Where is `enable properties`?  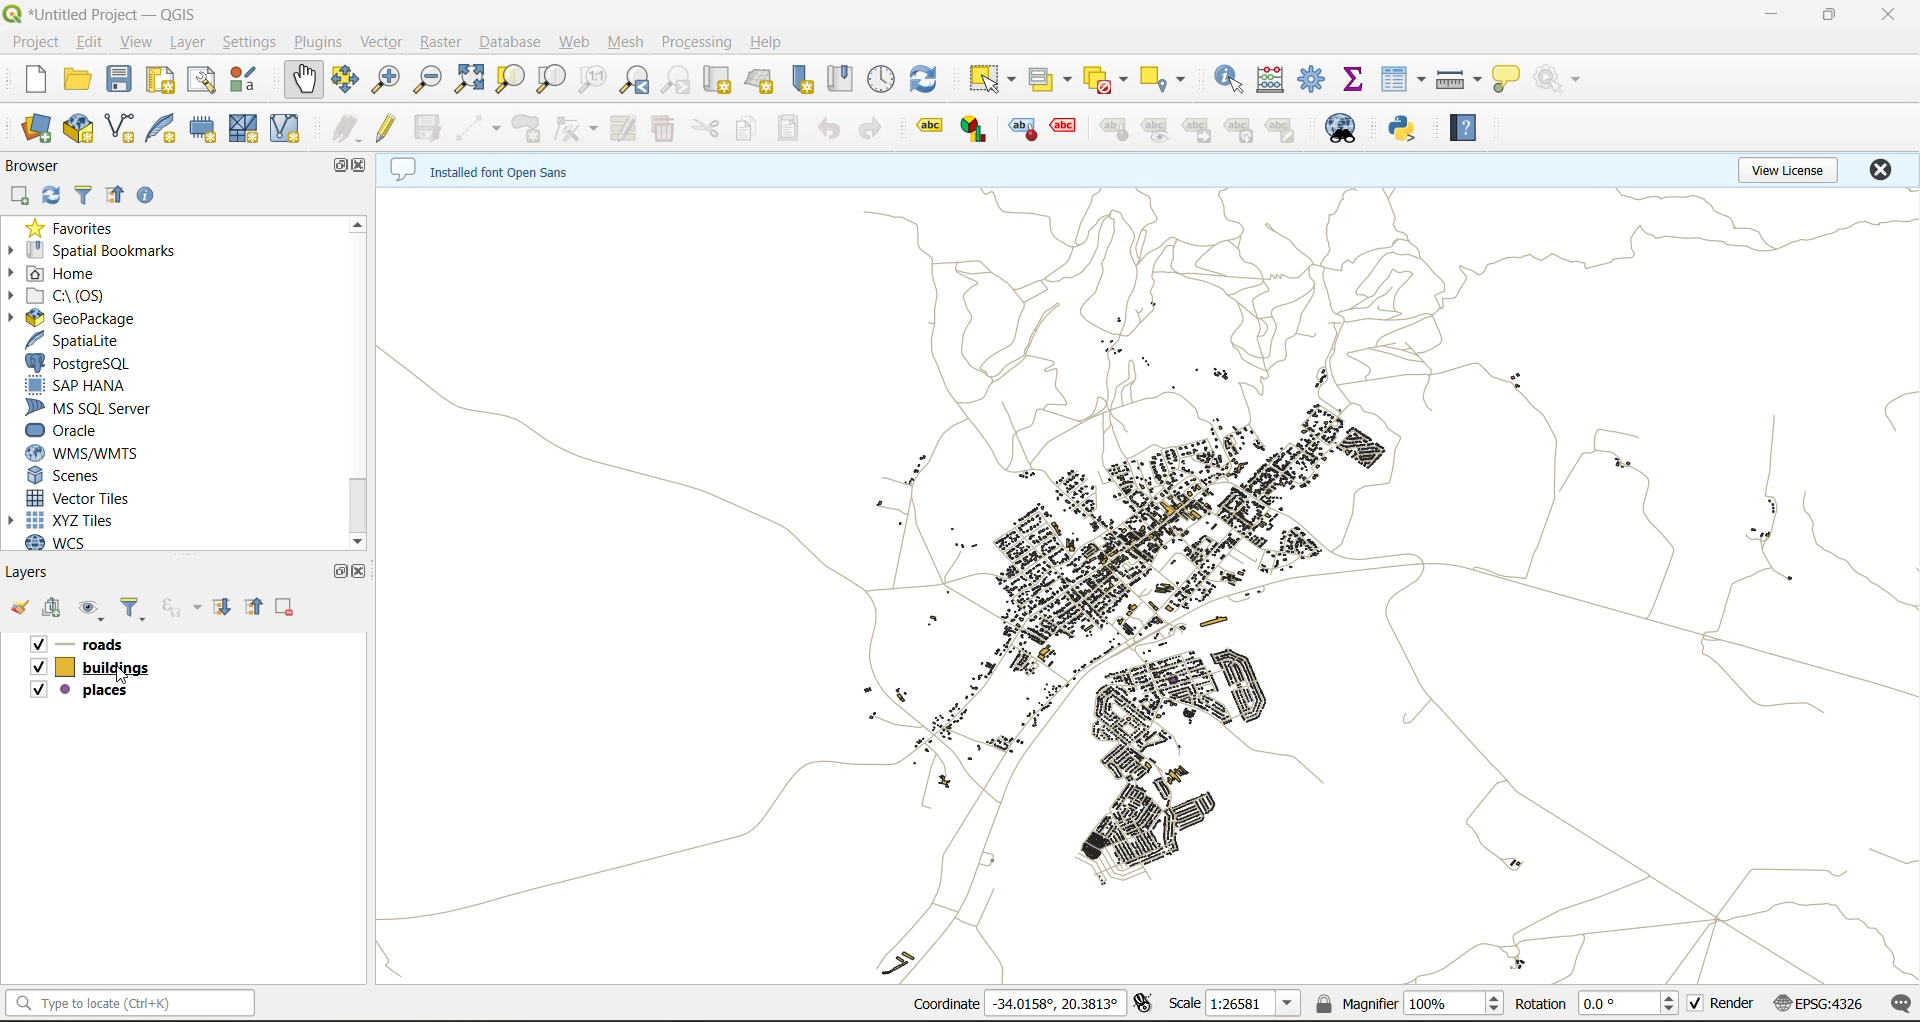 enable properties is located at coordinates (145, 194).